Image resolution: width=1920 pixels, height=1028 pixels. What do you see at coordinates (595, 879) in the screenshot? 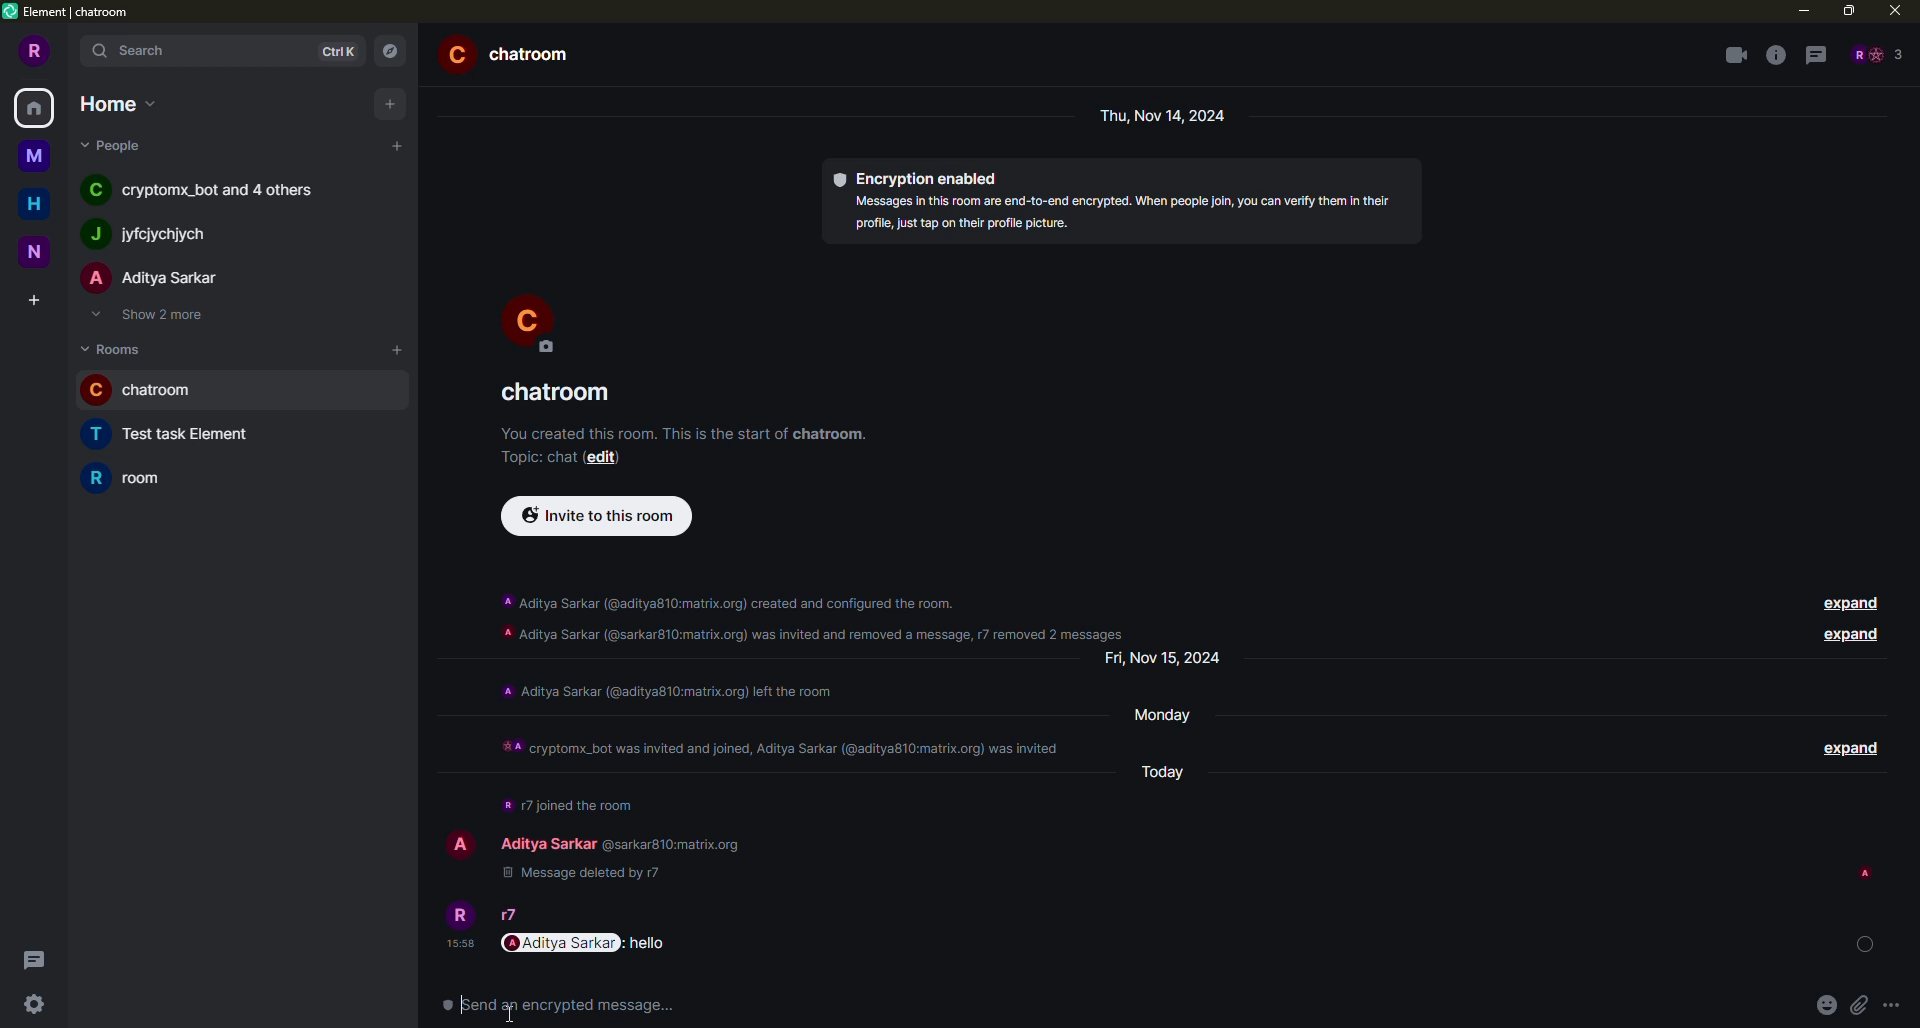
I see `deleted` at bounding box center [595, 879].